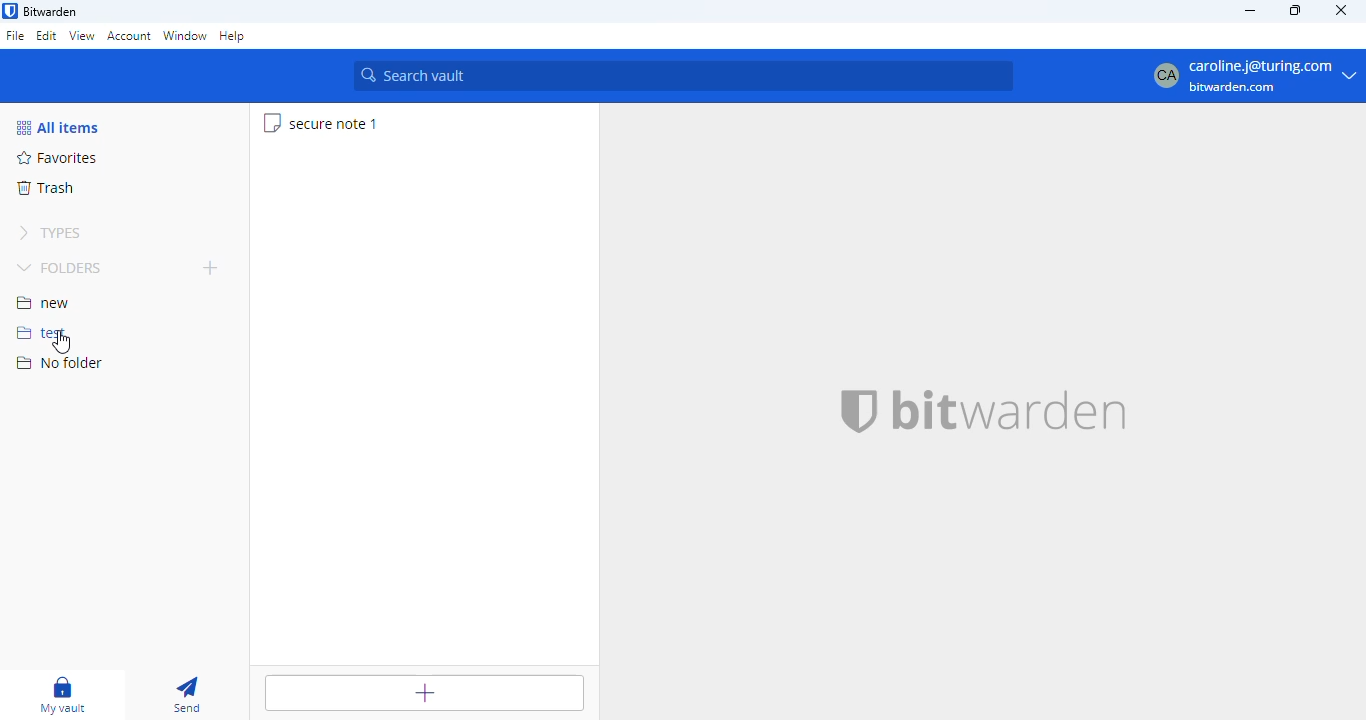  Describe the element at coordinates (63, 695) in the screenshot. I see `my vault` at that location.